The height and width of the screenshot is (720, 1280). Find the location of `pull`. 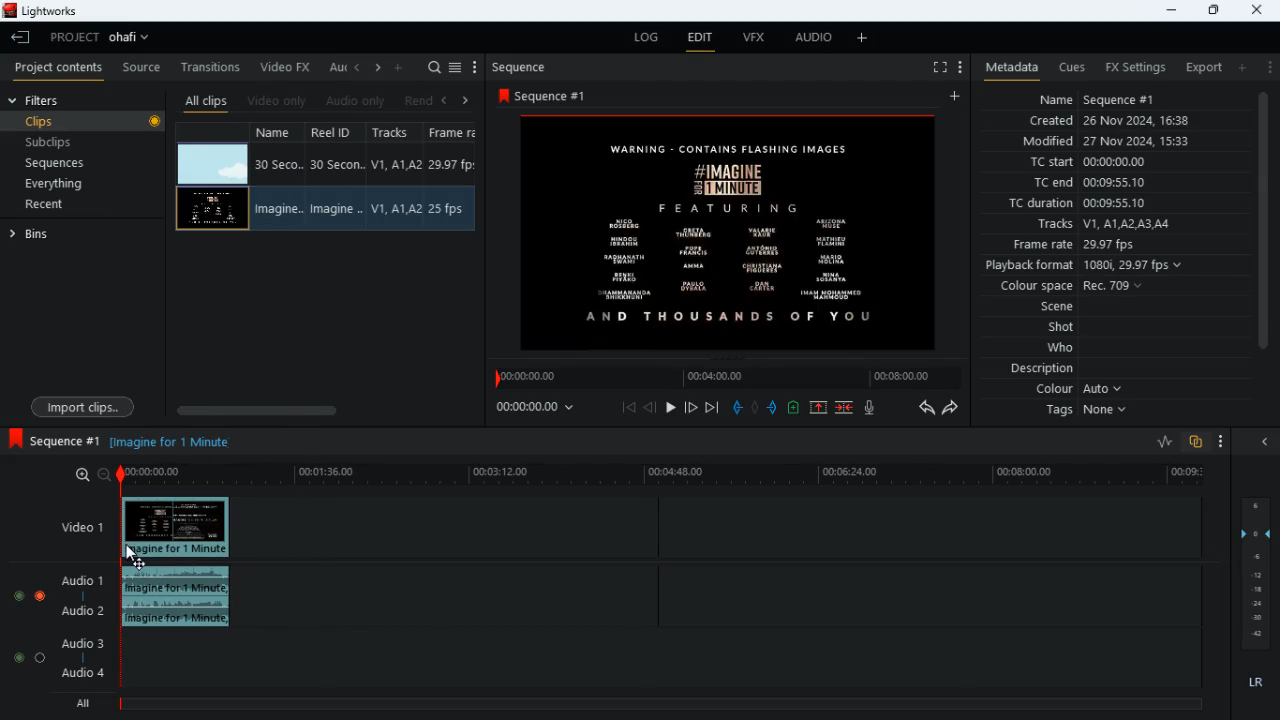

pull is located at coordinates (735, 407).